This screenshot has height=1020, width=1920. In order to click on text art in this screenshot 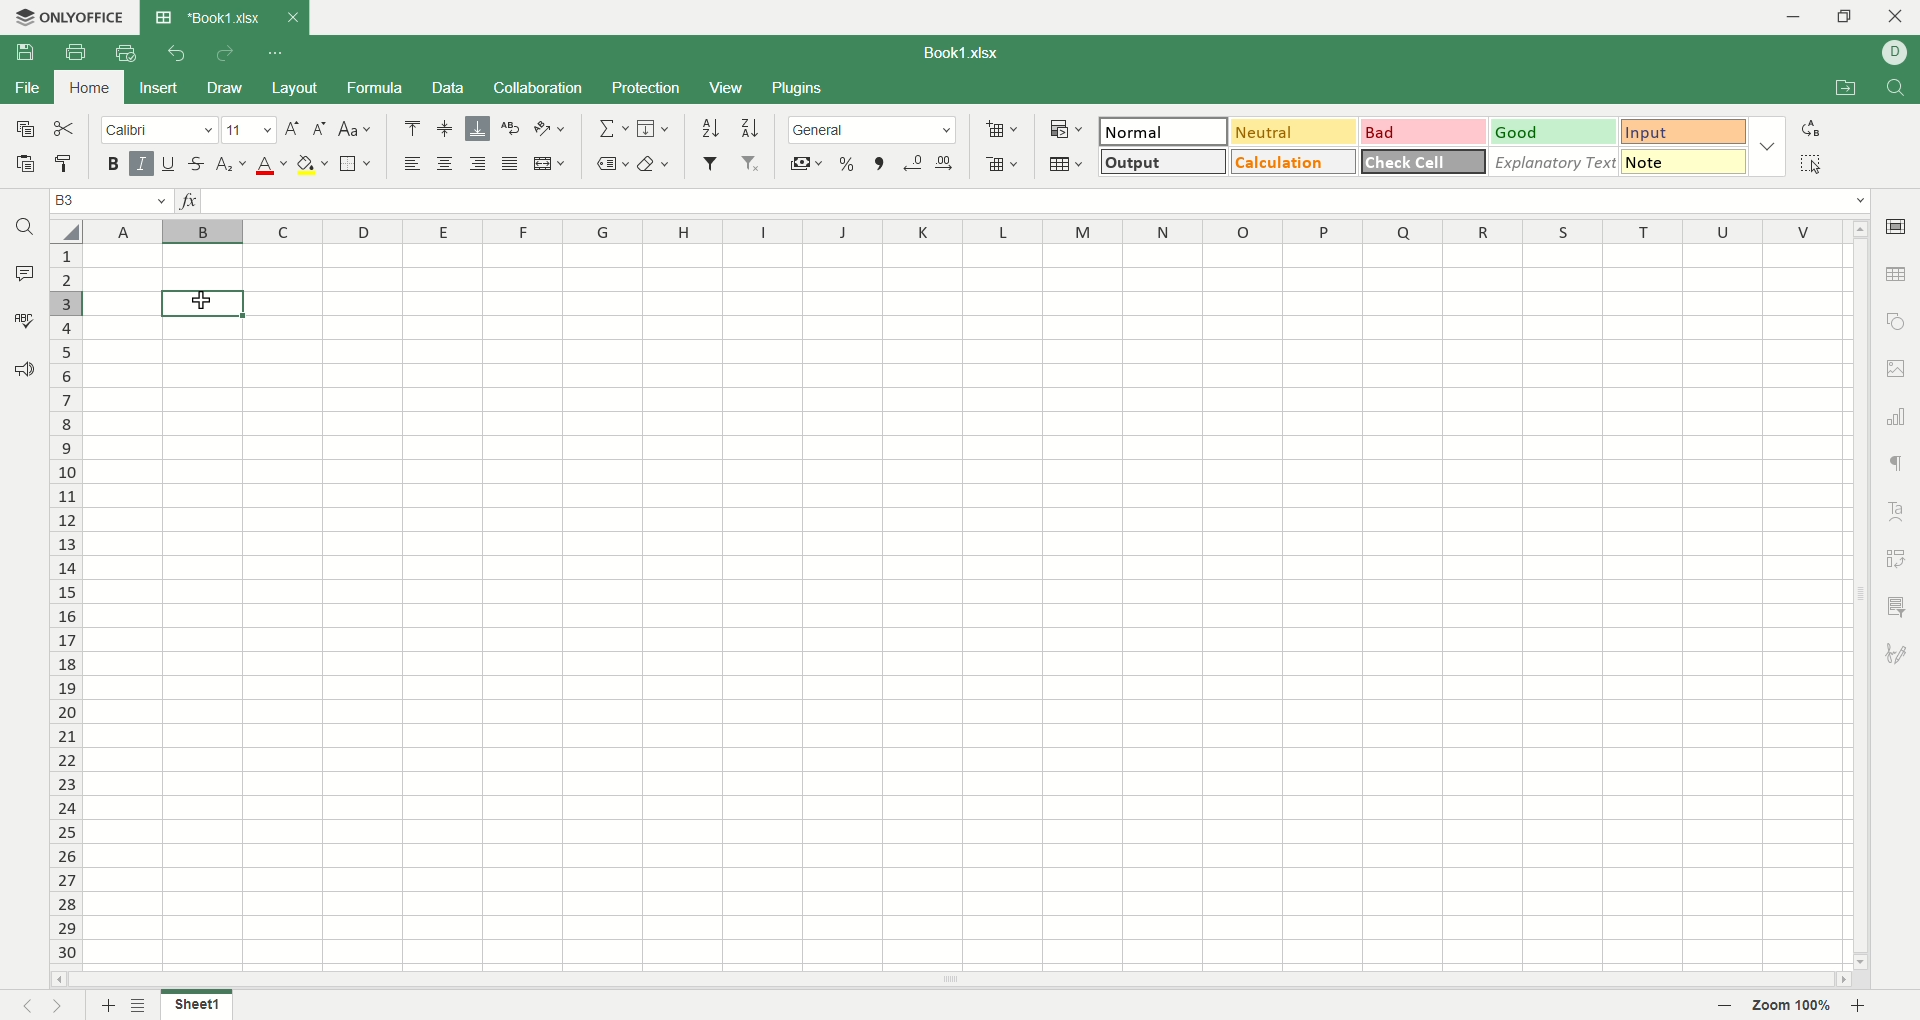, I will do `click(1900, 512)`.